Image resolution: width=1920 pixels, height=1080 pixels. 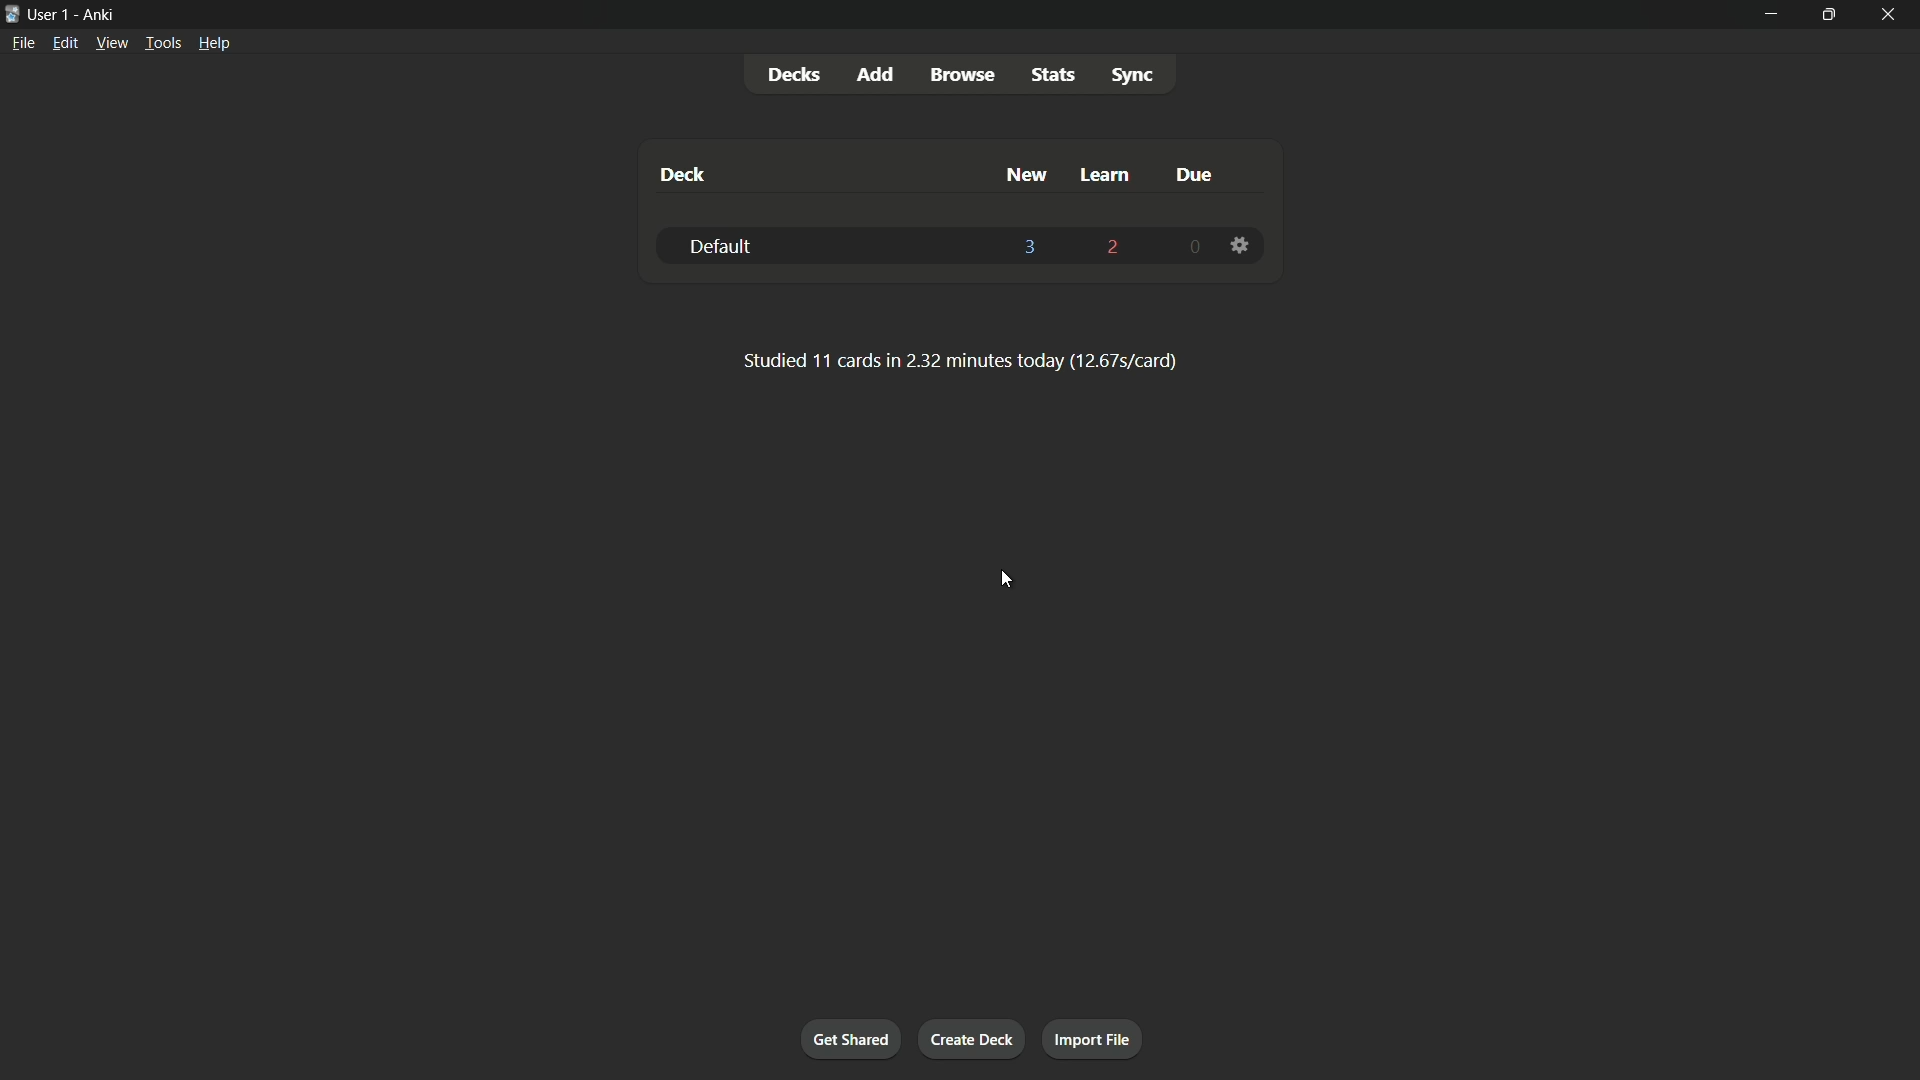 What do you see at coordinates (1192, 249) in the screenshot?
I see `0` at bounding box center [1192, 249].